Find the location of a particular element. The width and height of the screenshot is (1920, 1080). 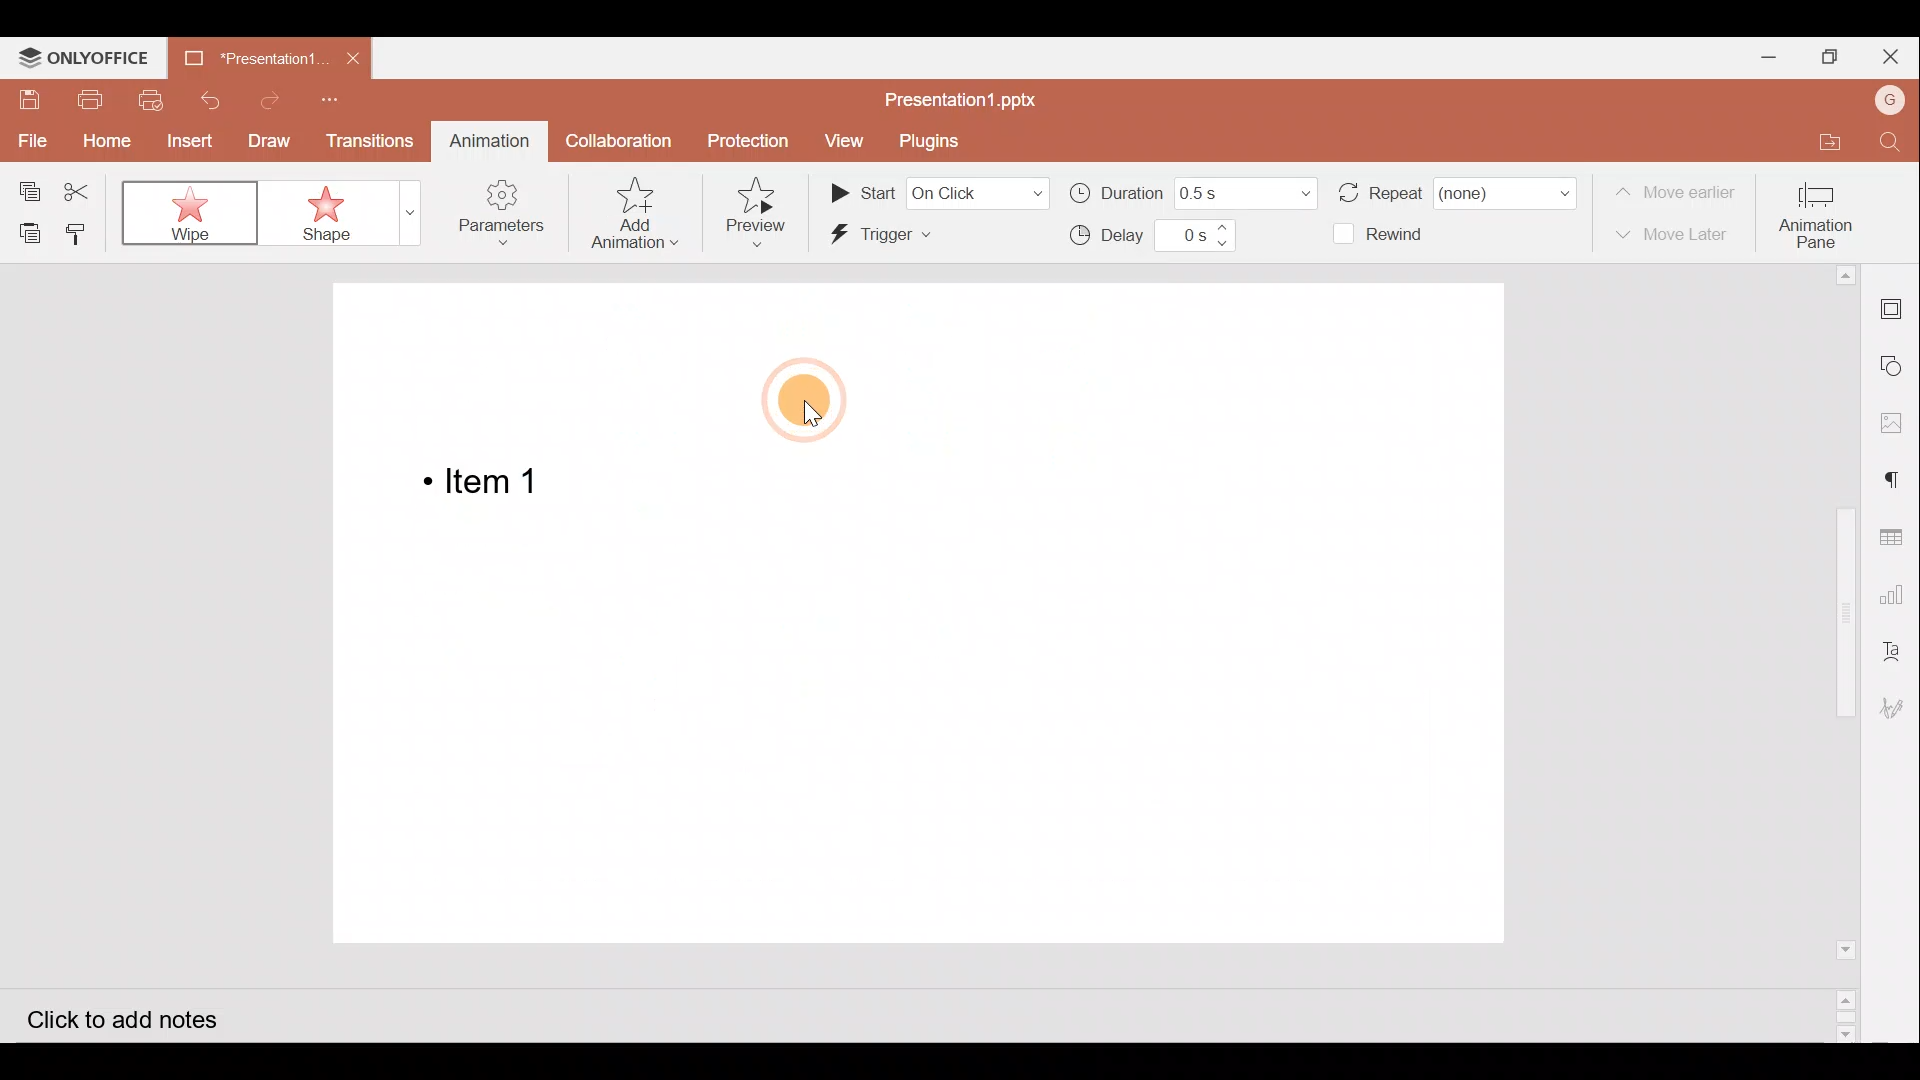

Move later is located at coordinates (1674, 236).